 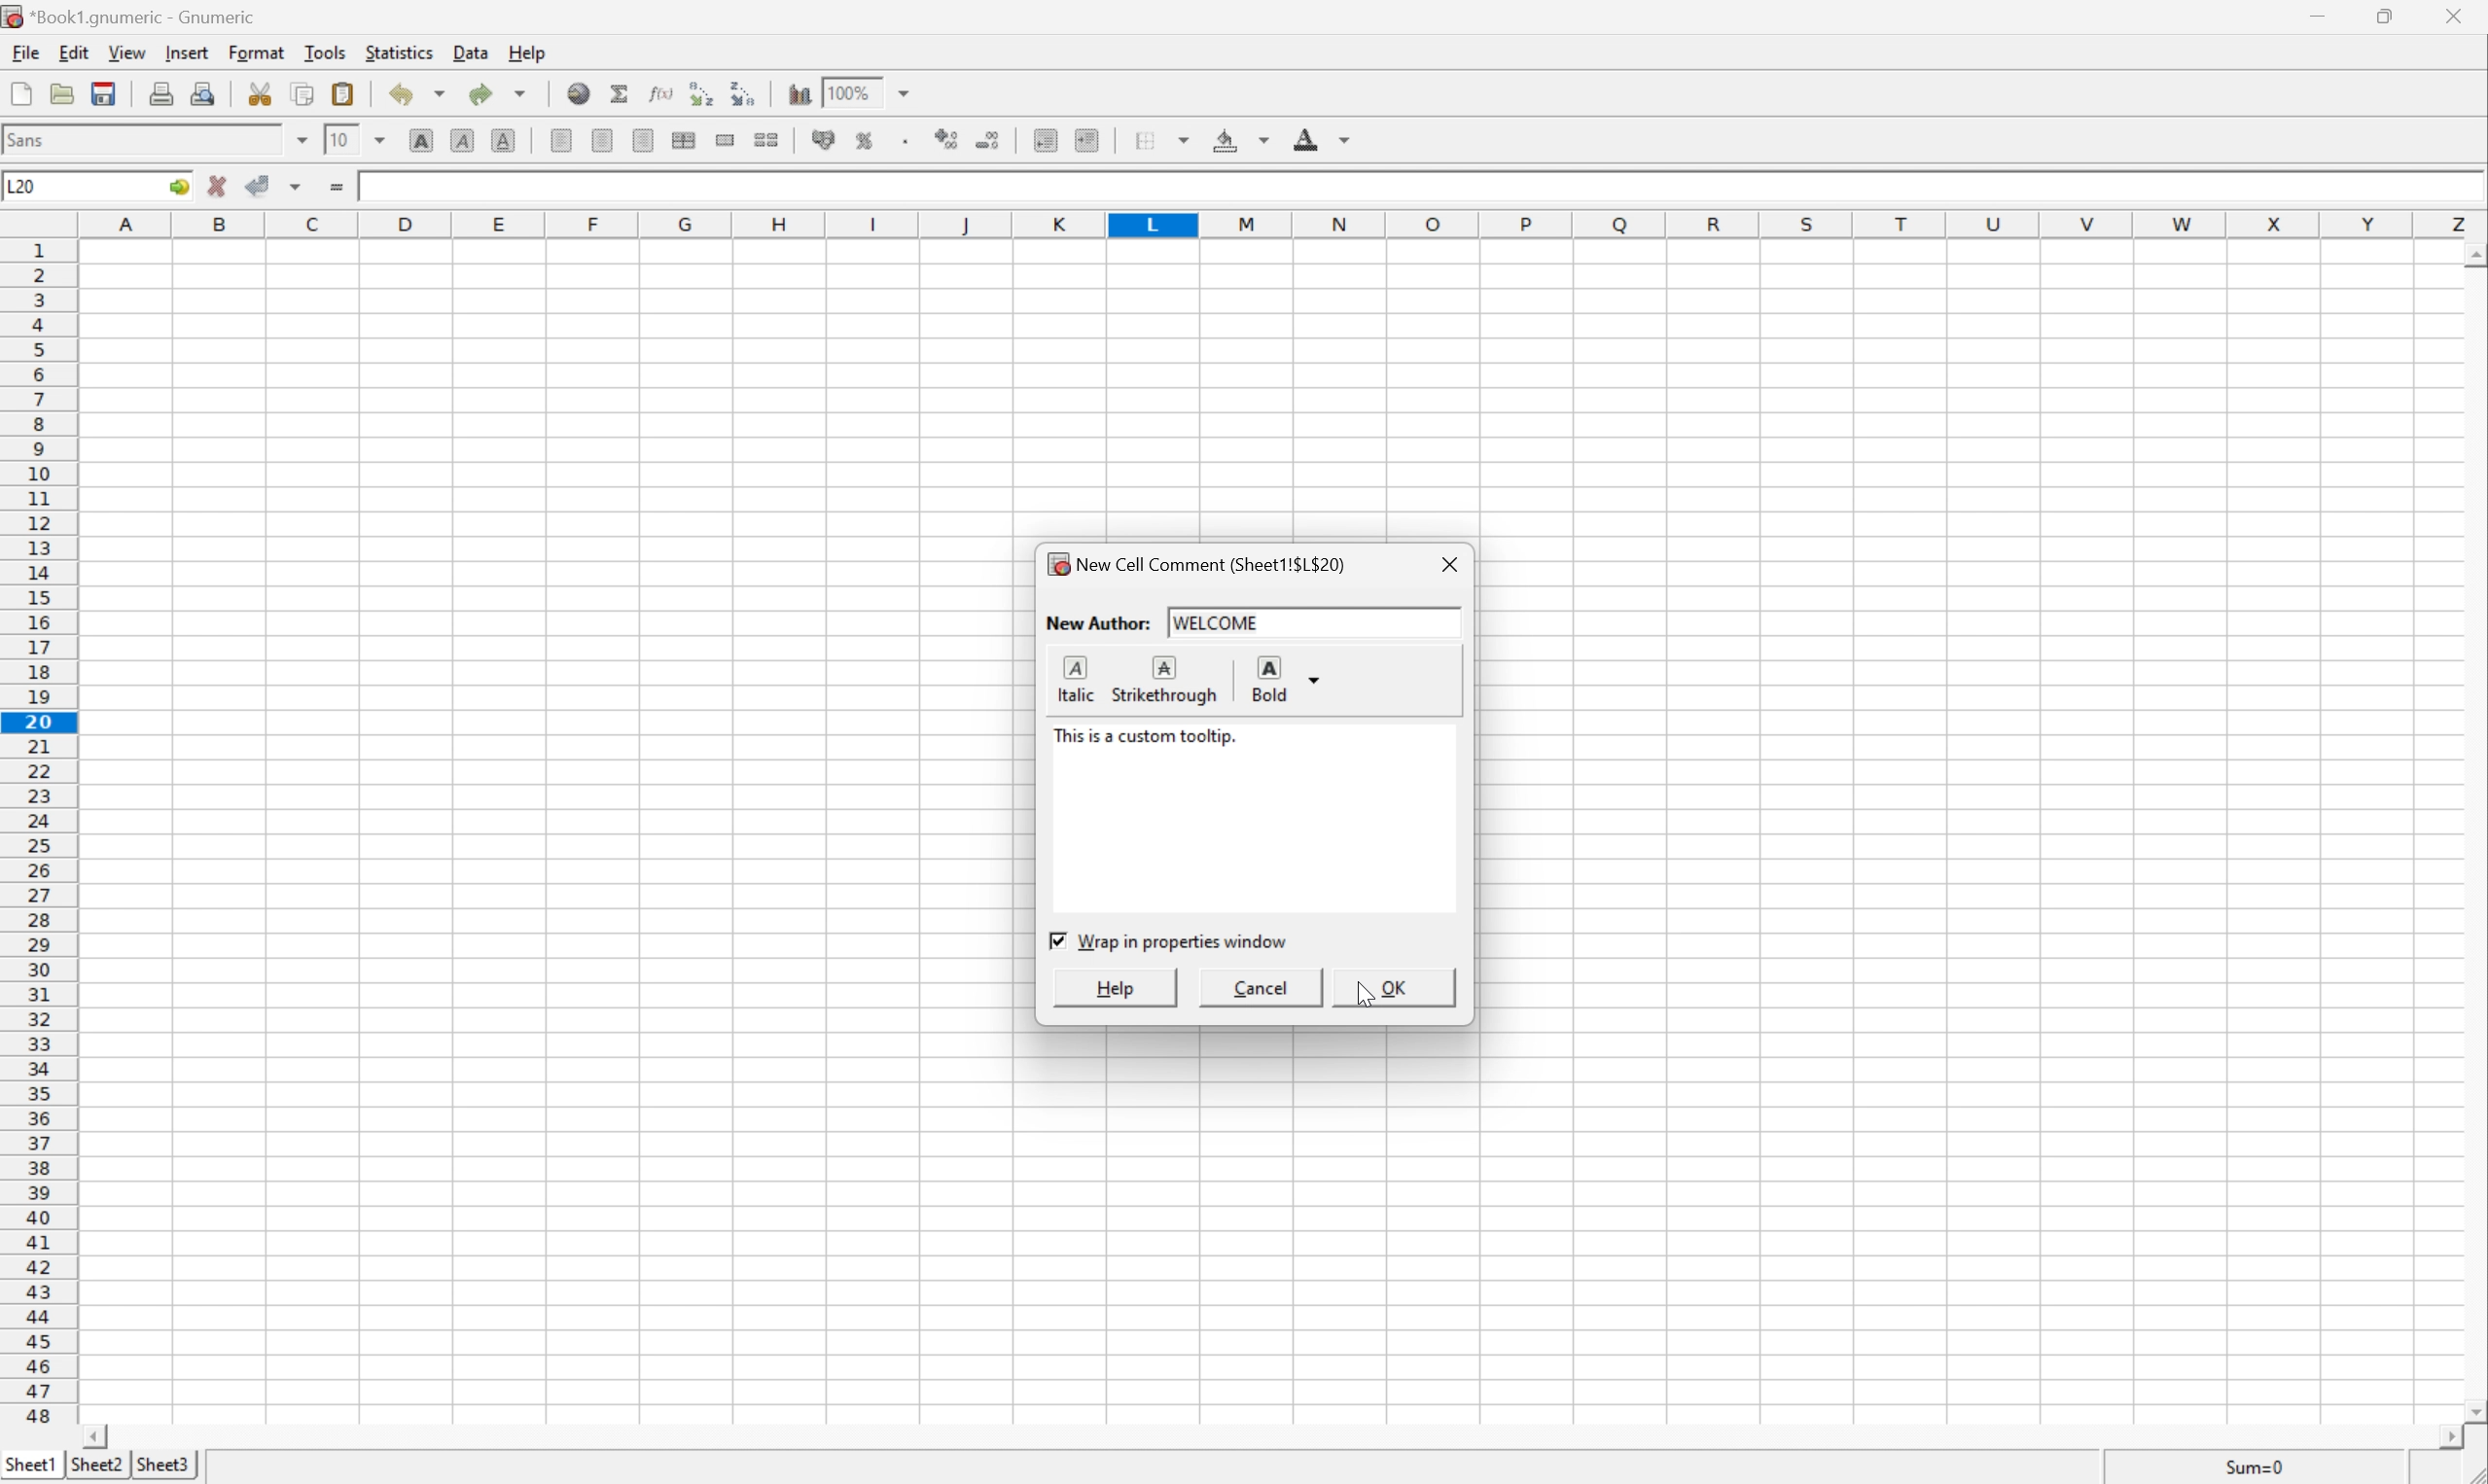 What do you see at coordinates (742, 91) in the screenshot?
I see `Sort the selected region in descending order based on the first column selected` at bounding box center [742, 91].